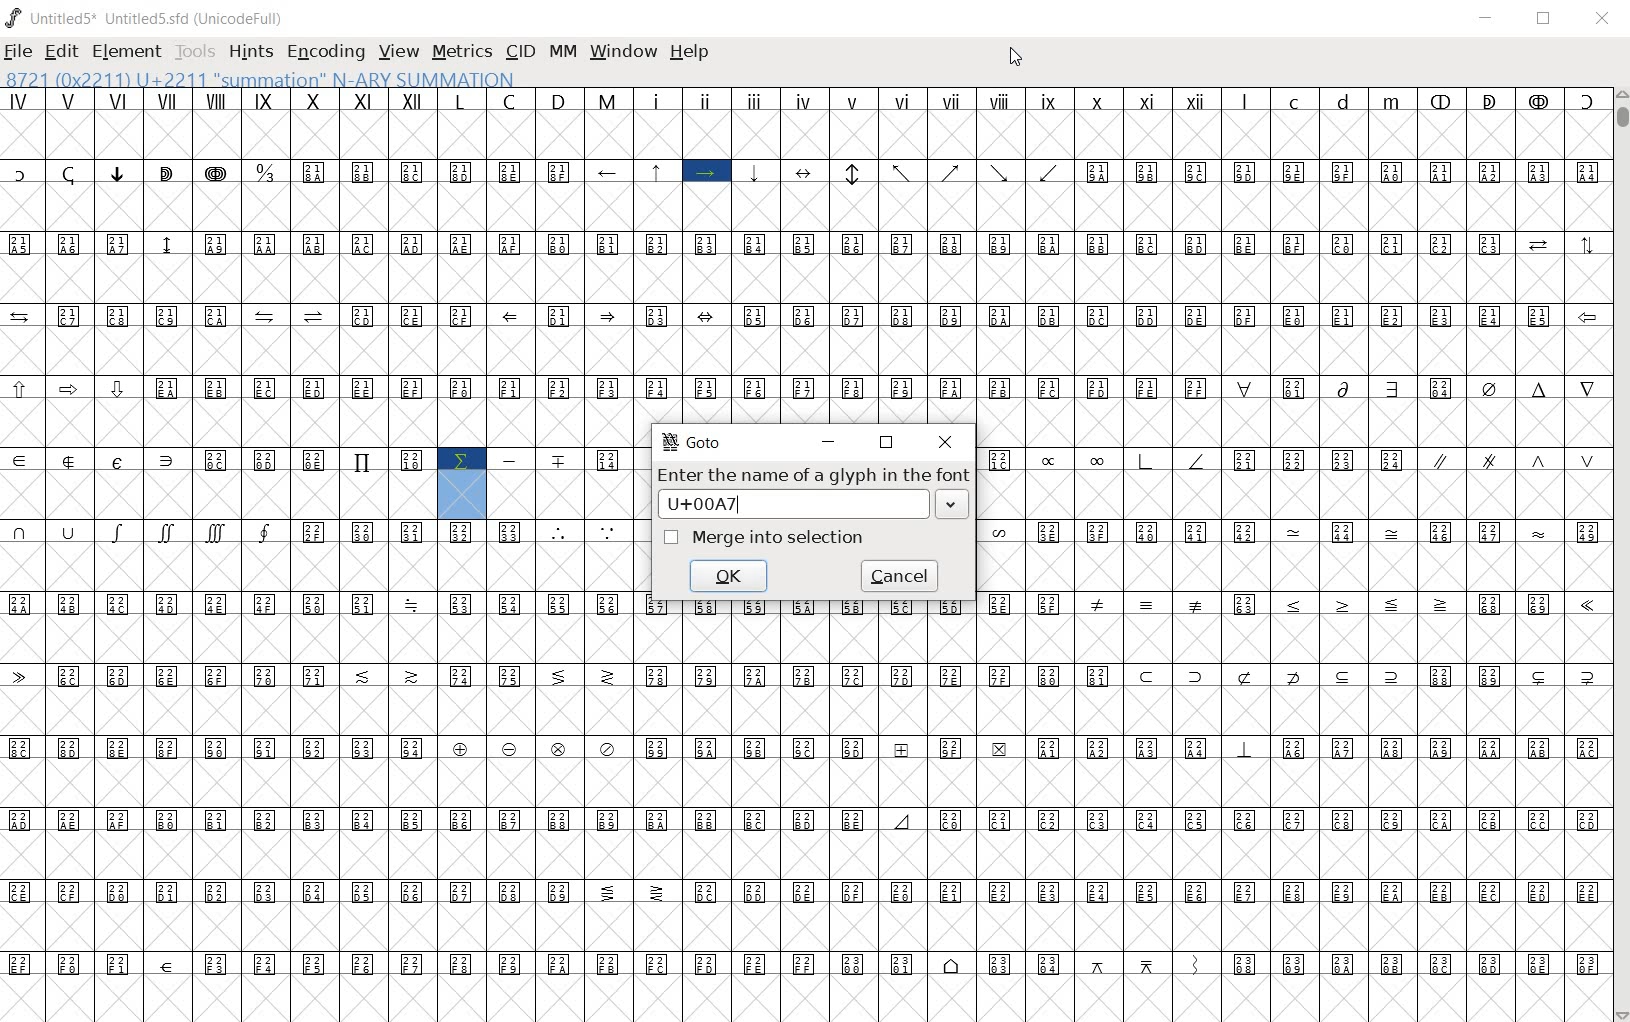 This screenshot has width=1630, height=1022. What do you see at coordinates (1544, 20) in the screenshot?
I see `RESTORE DOWN` at bounding box center [1544, 20].